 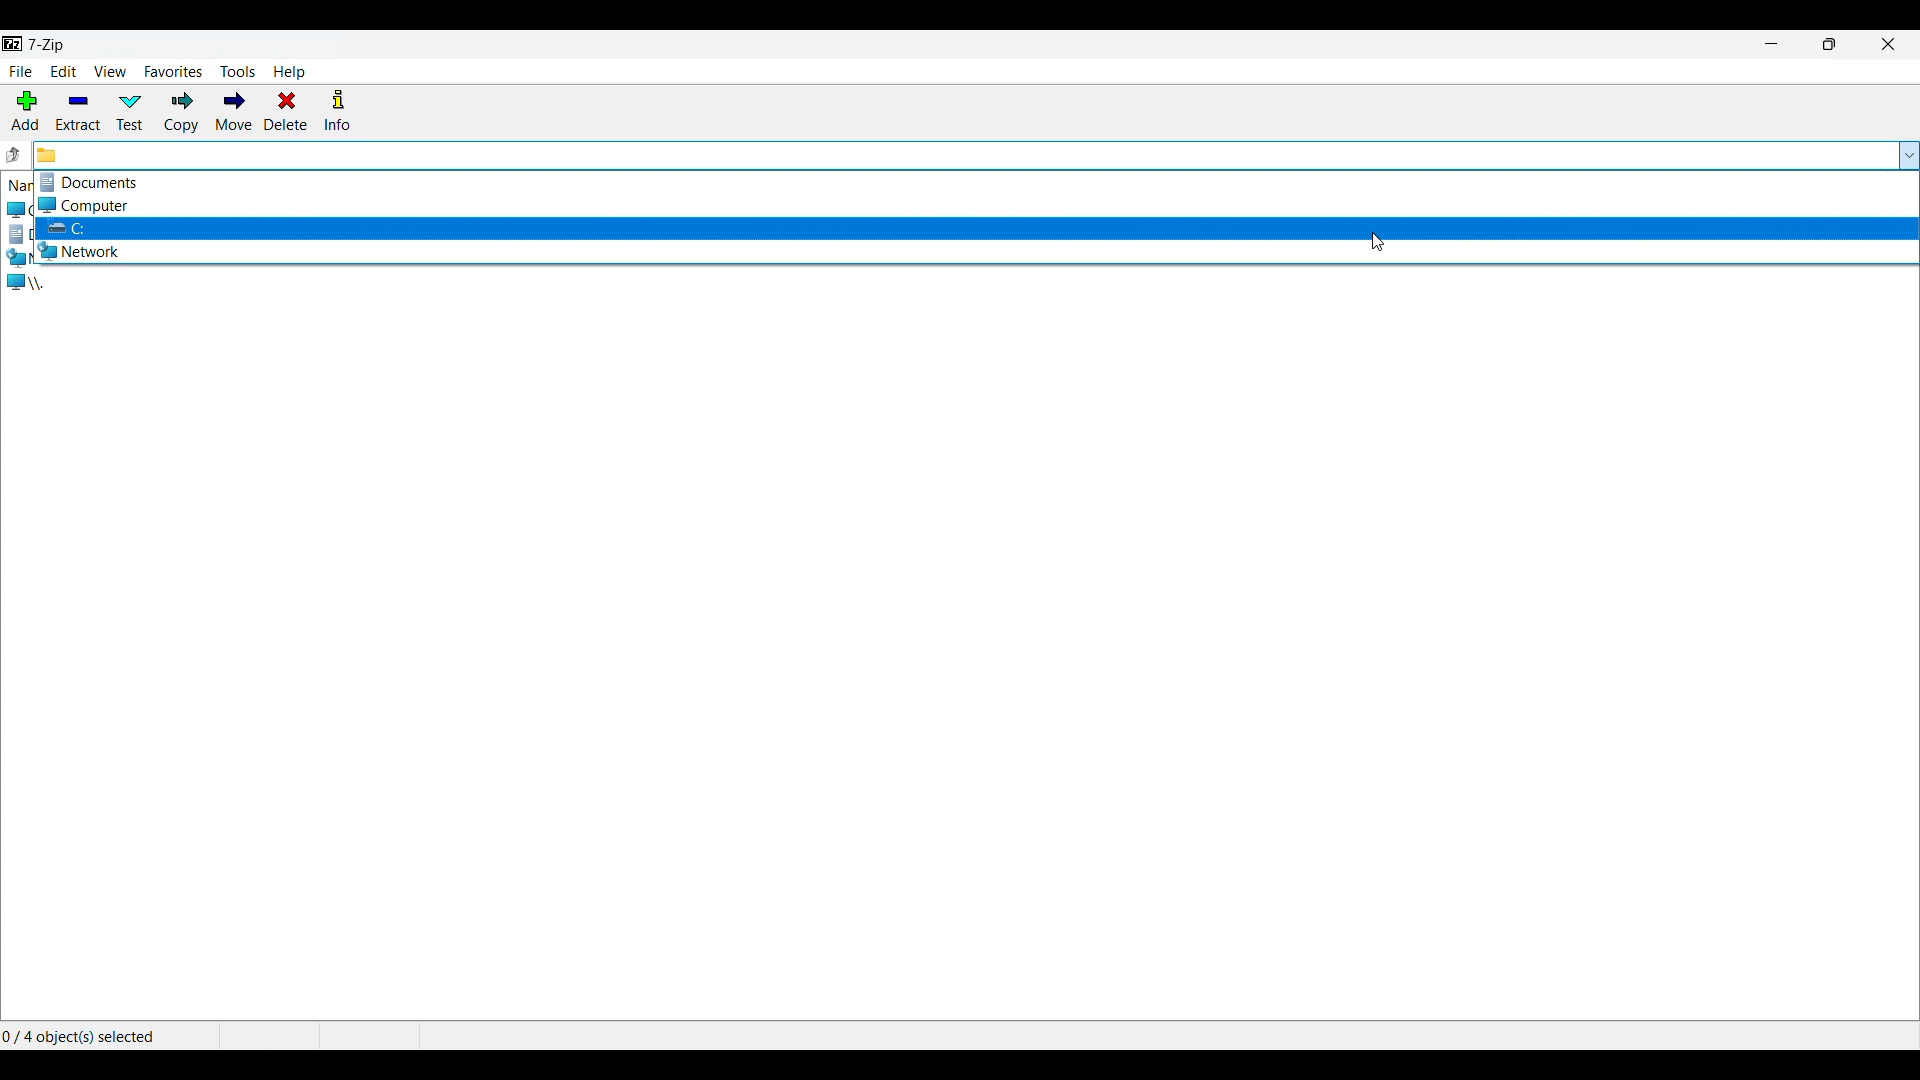 I want to click on Add, so click(x=26, y=111).